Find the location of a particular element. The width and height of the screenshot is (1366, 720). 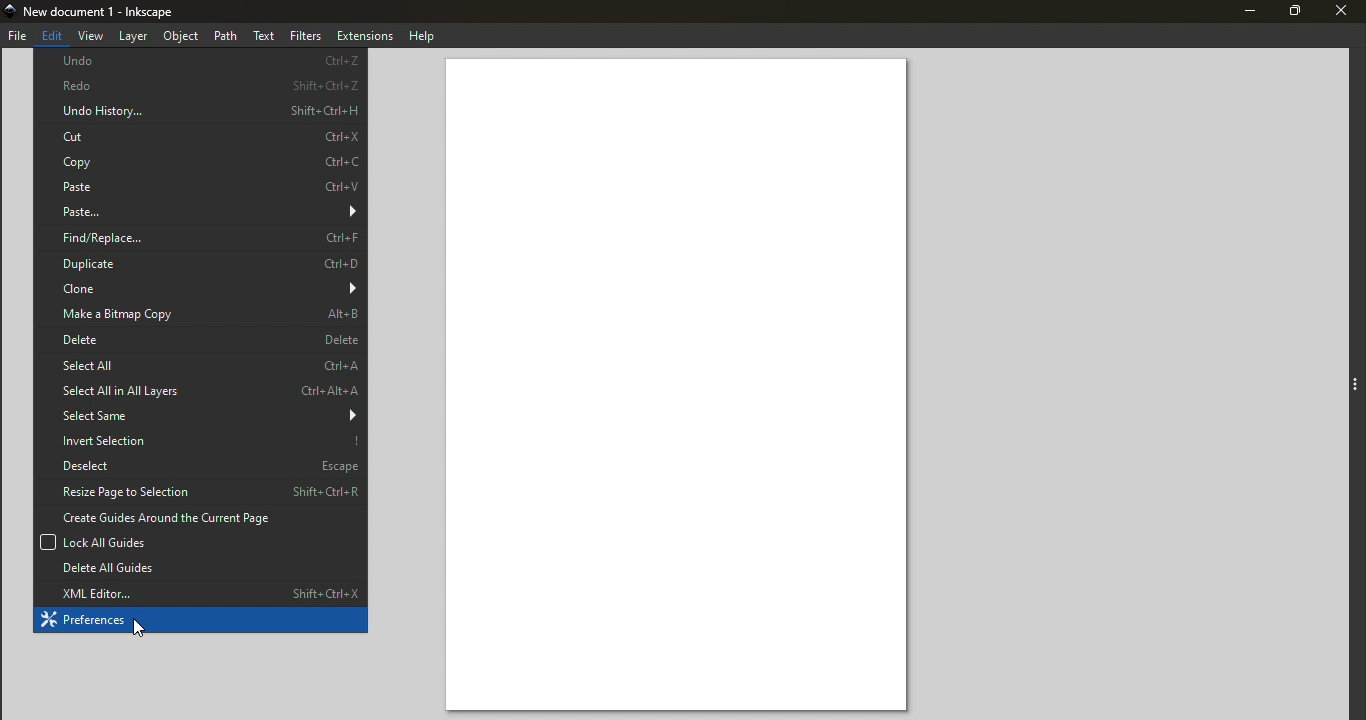

Extensions is located at coordinates (363, 34).